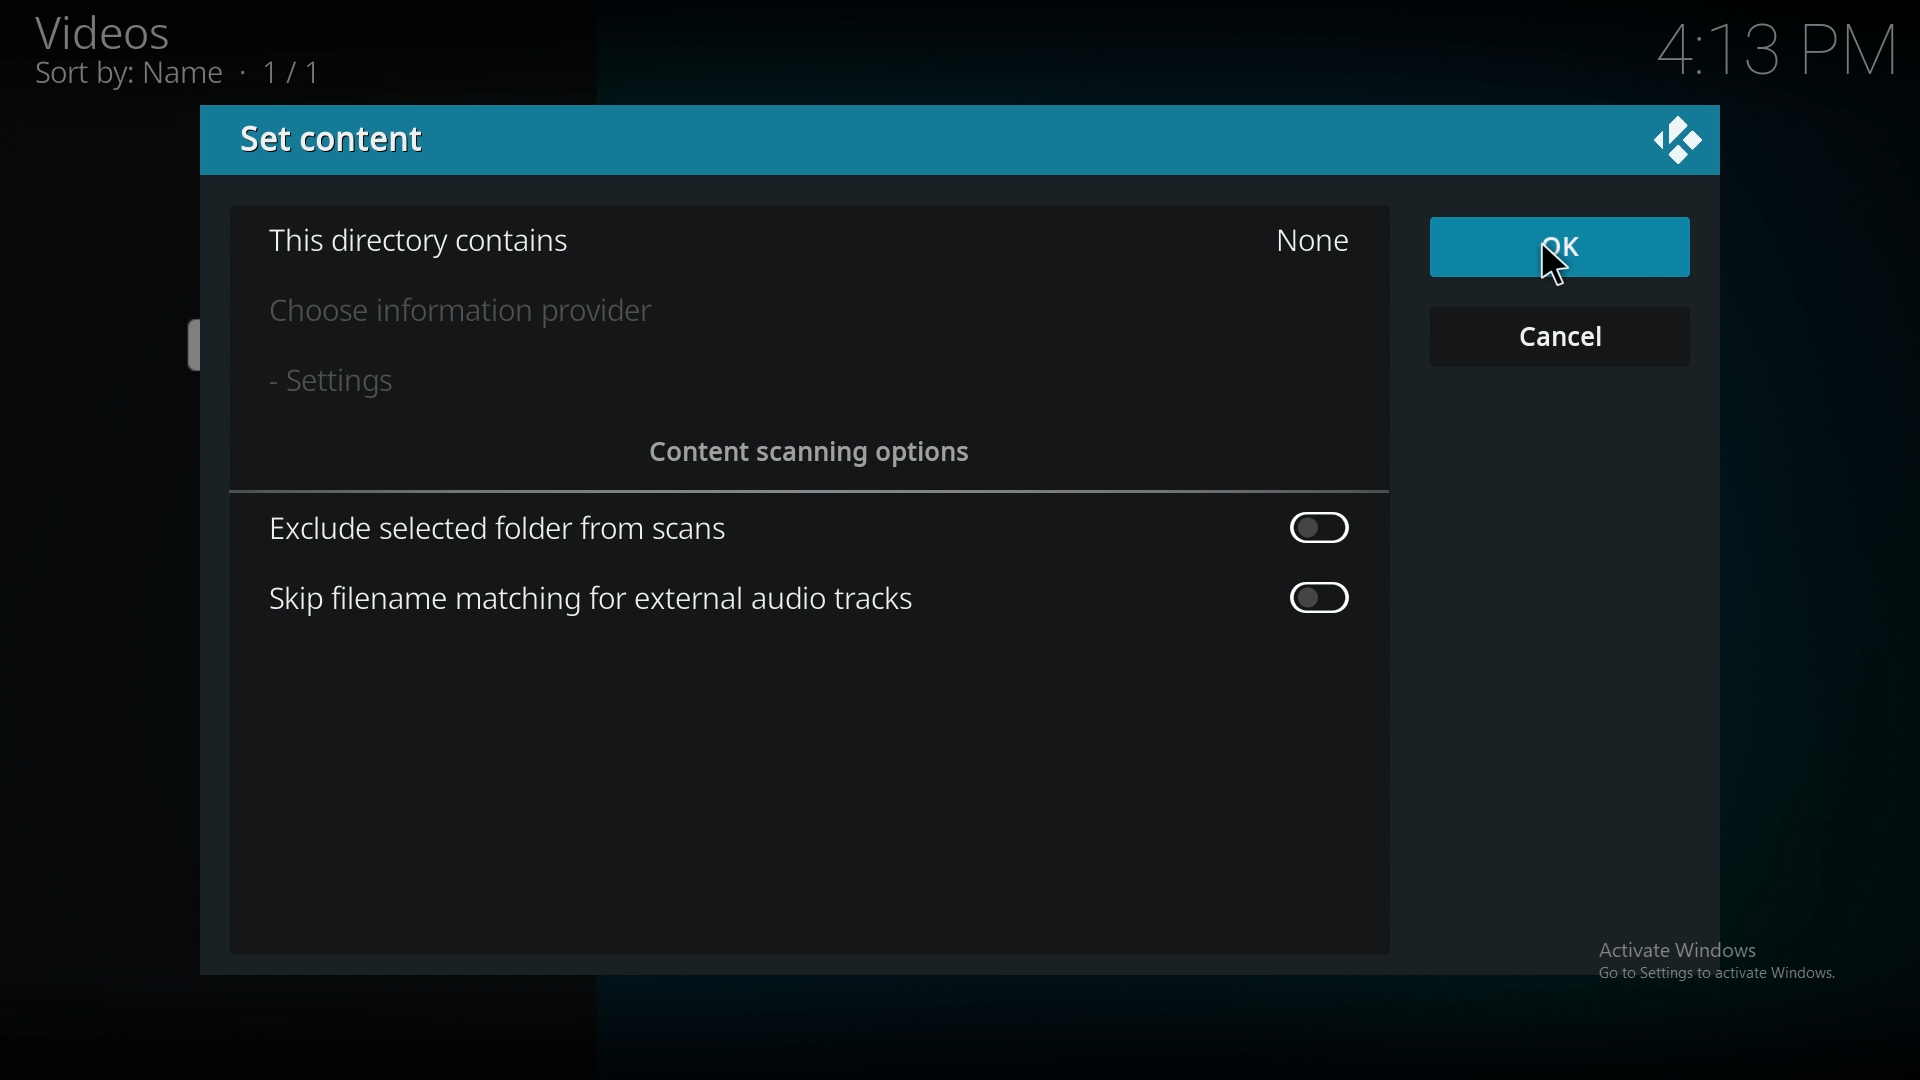 Image resolution: width=1920 pixels, height=1080 pixels. What do you see at coordinates (338, 140) in the screenshot?
I see `set content` at bounding box center [338, 140].